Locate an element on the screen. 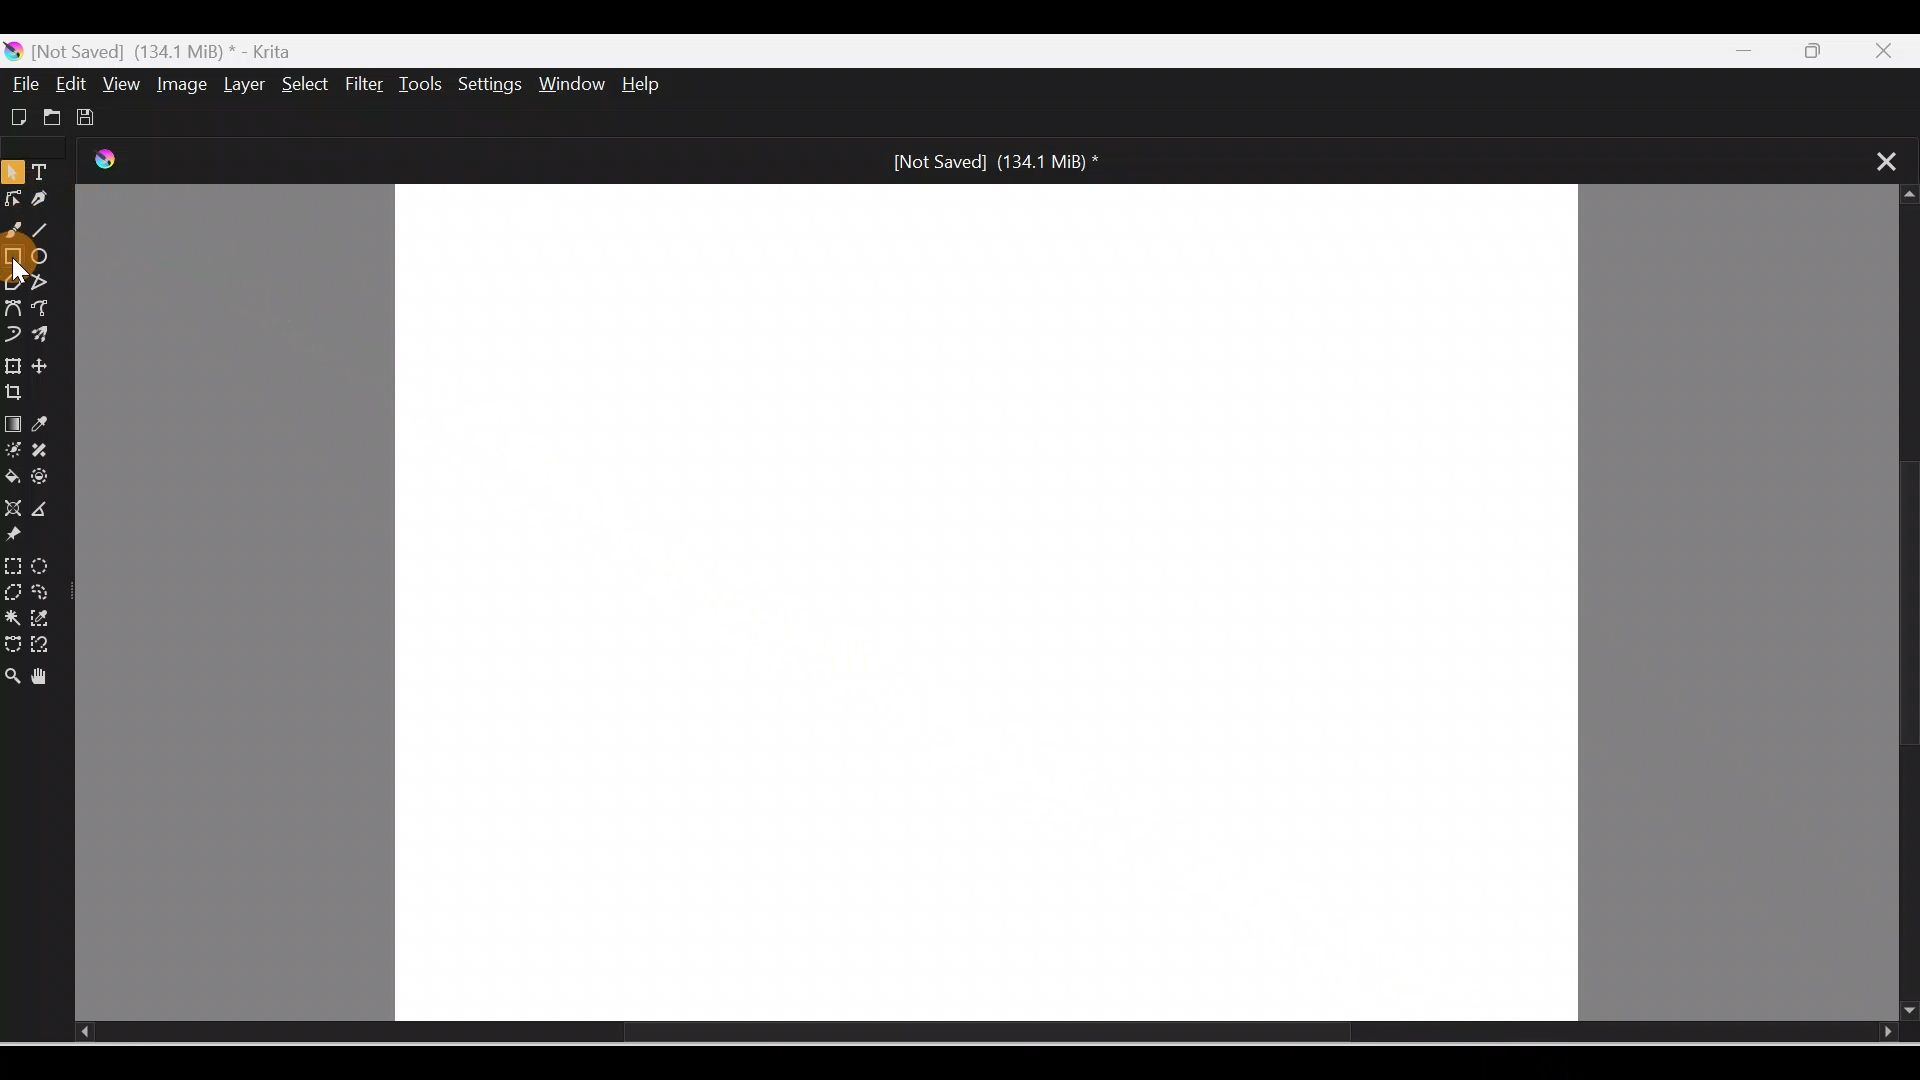 Image resolution: width=1920 pixels, height=1080 pixels. Select is located at coordinates (300, 83).